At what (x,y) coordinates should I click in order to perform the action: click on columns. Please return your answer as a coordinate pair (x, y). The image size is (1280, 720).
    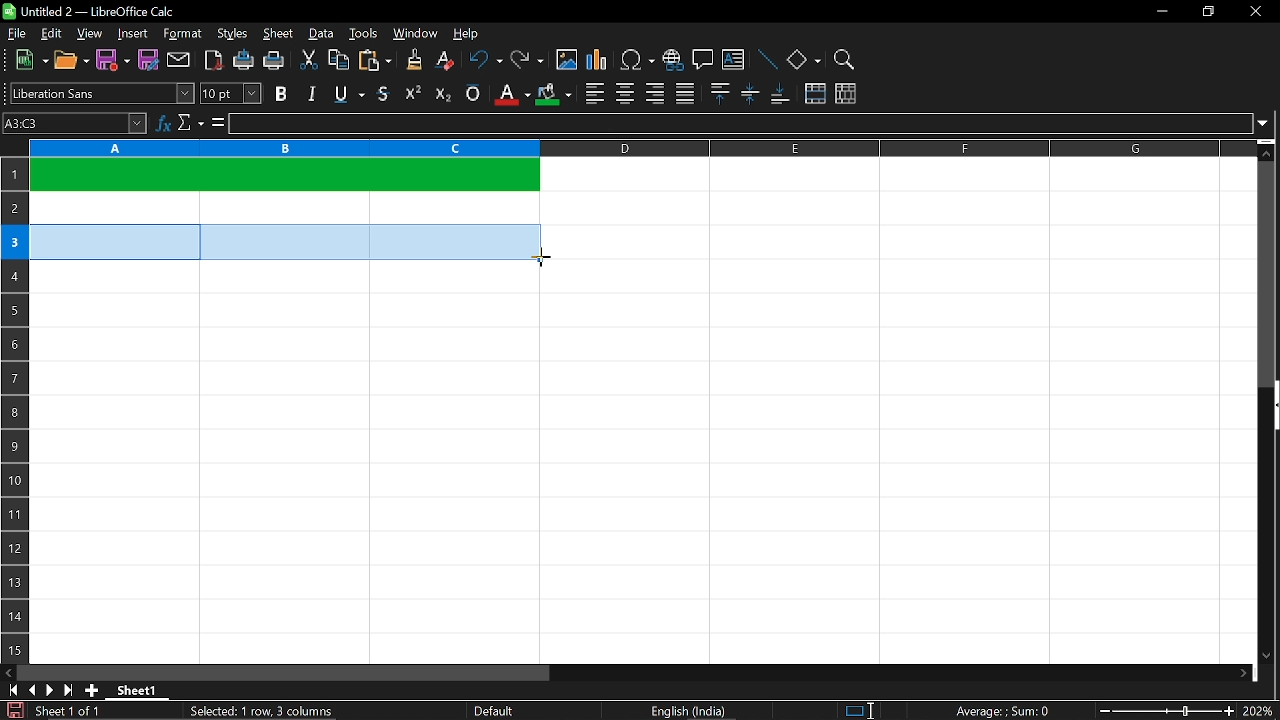
    Looking at the image, I should click on (640, 149).